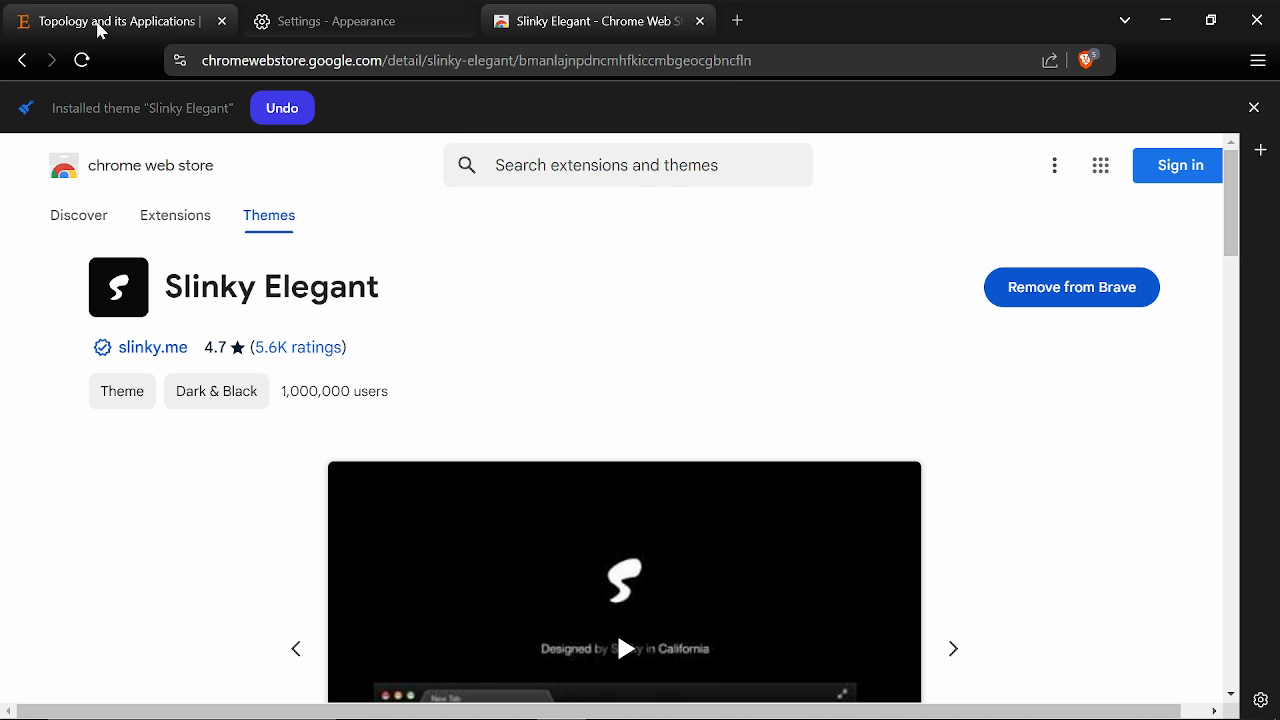 This screenshot has height=720, width=1280. I want to click on Customize and control brave, so click(1255, 63).